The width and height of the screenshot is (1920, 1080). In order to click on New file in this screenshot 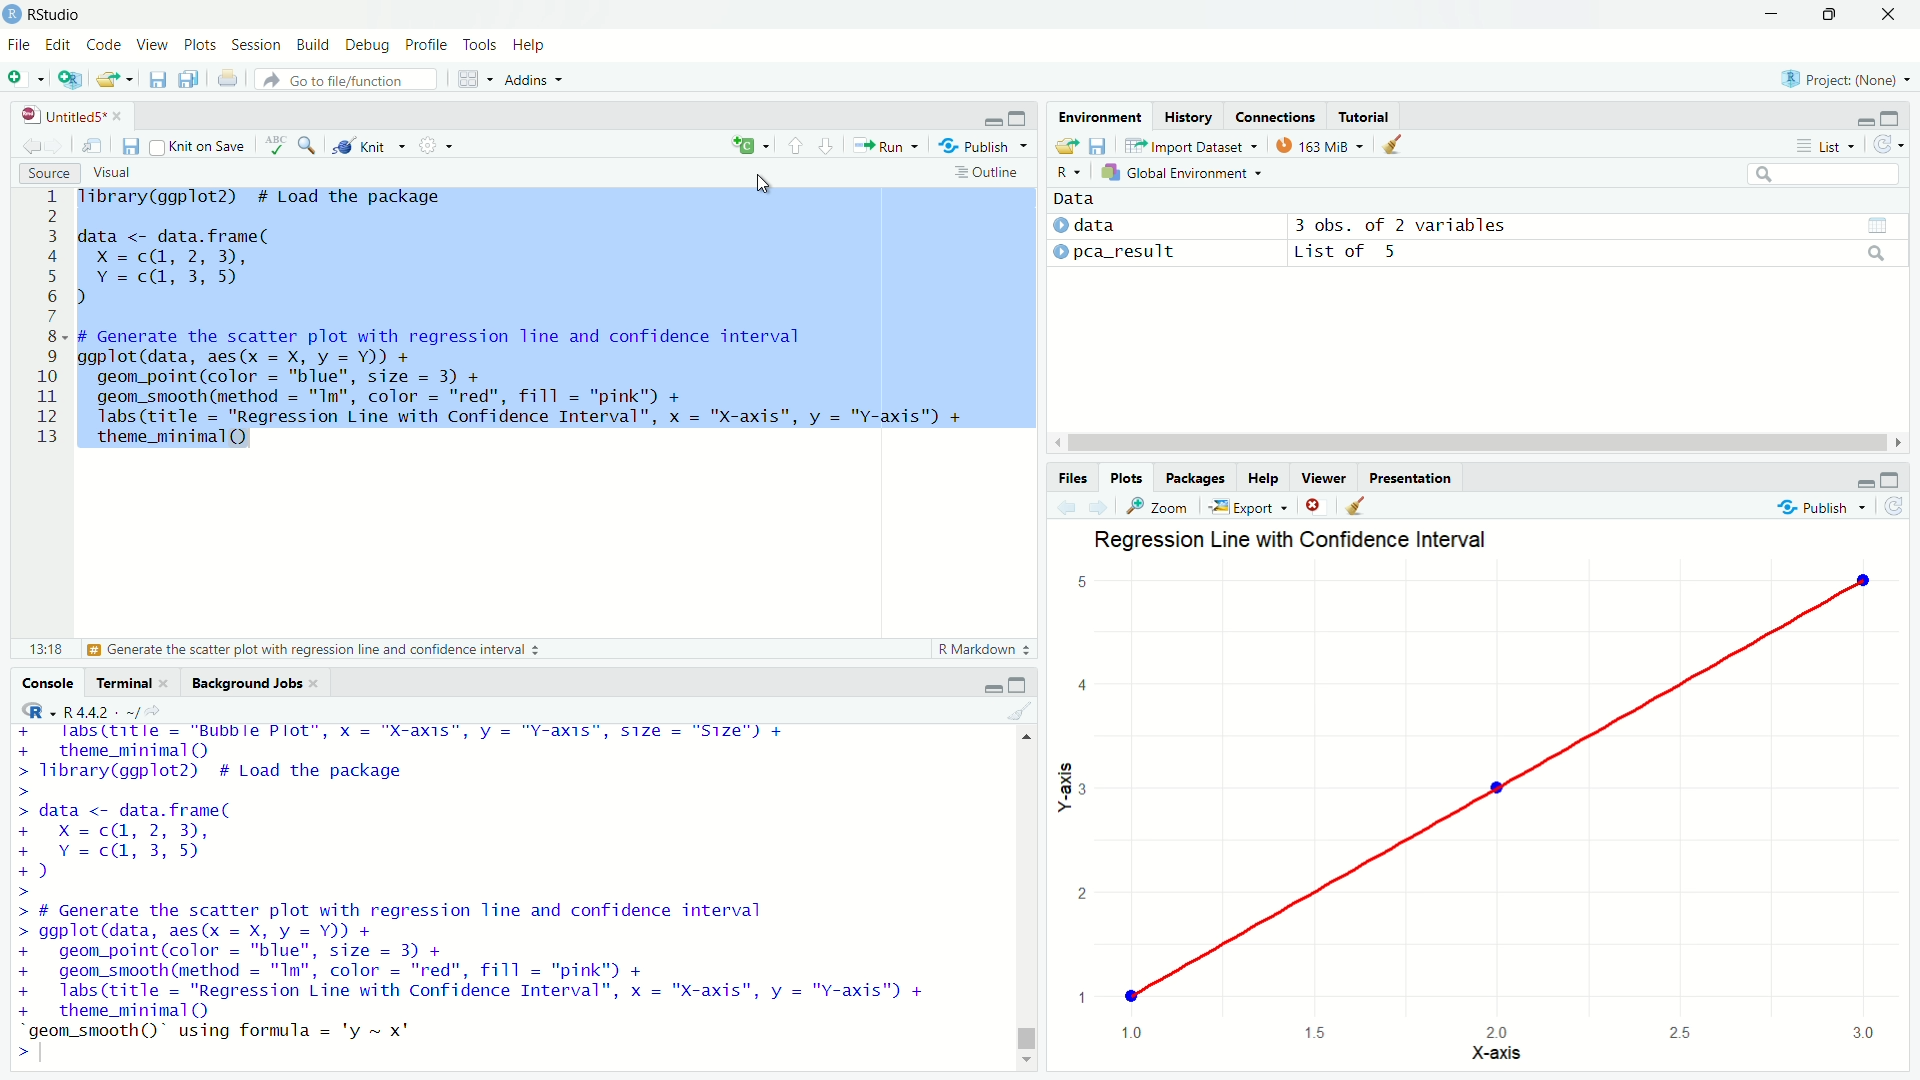, I will do `click(24, 77)`.